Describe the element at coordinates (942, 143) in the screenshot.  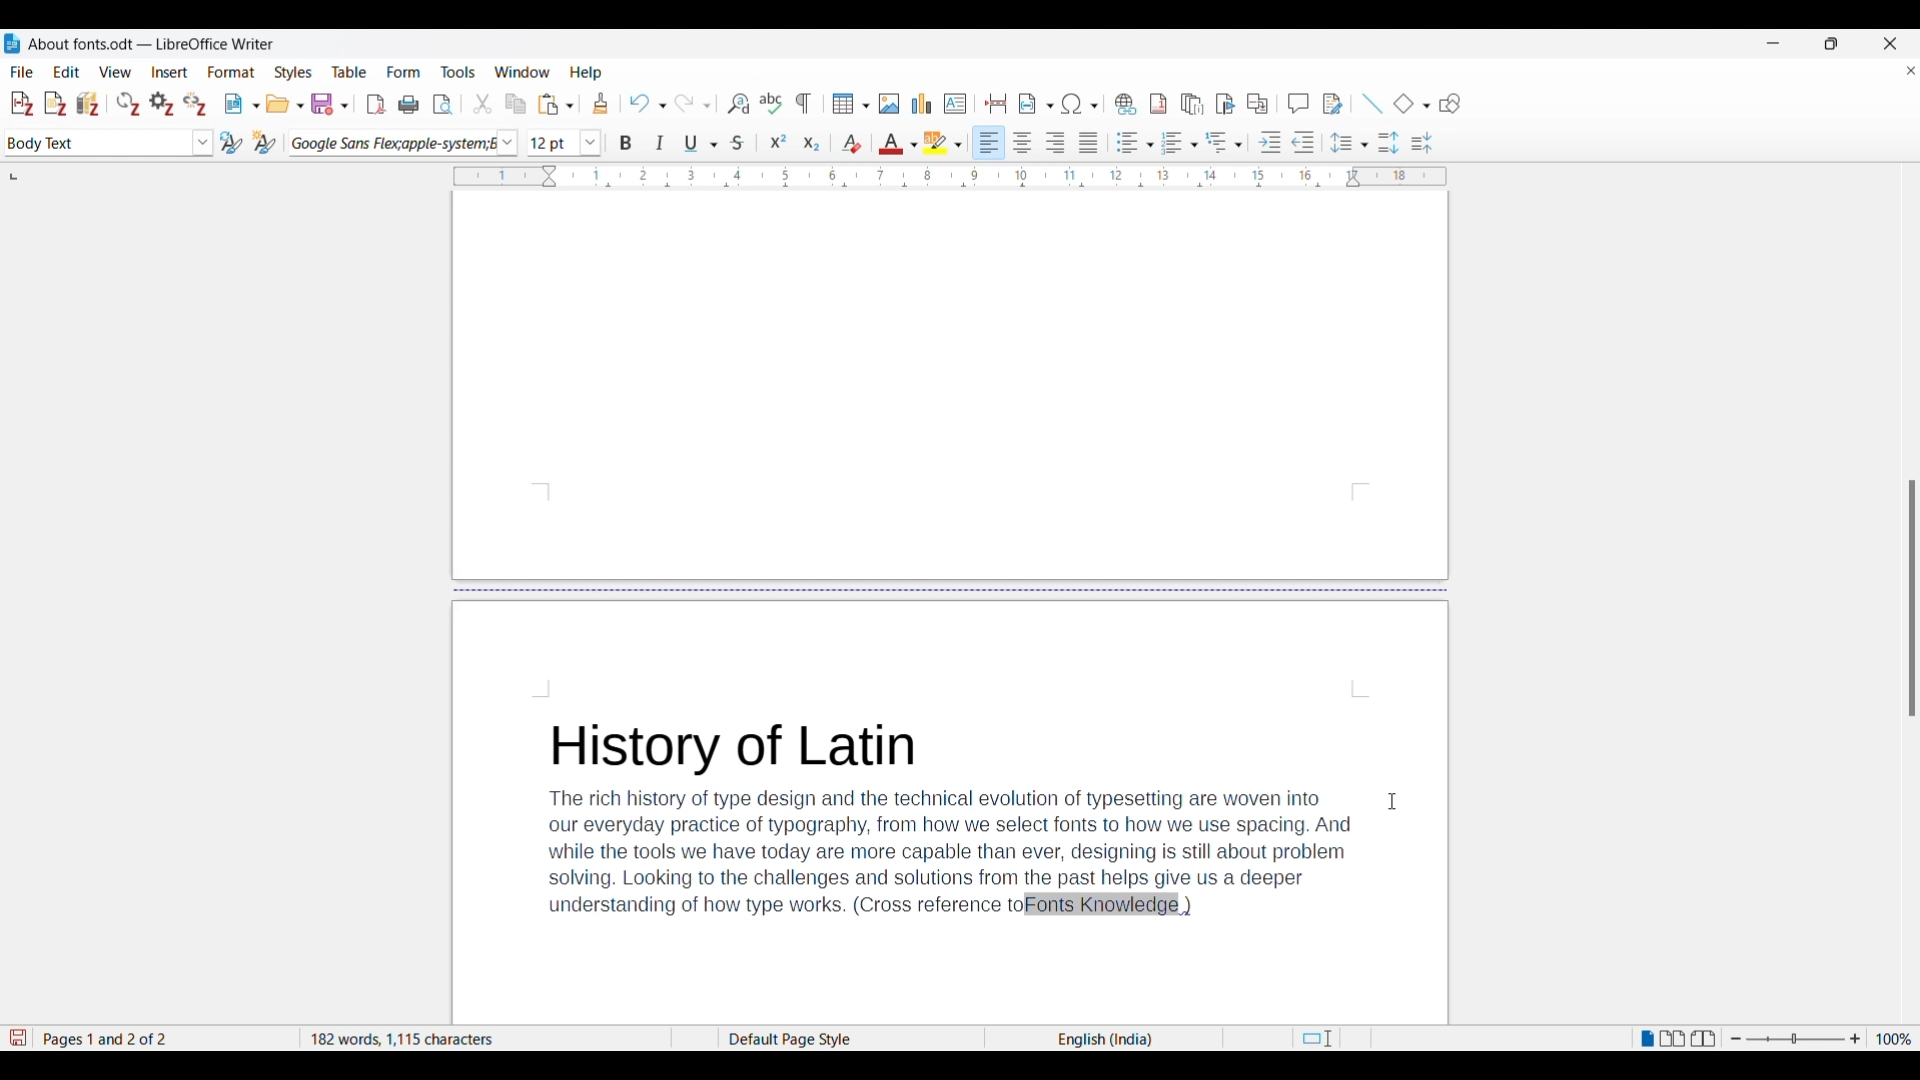
I see `Highlight color options` at that location.